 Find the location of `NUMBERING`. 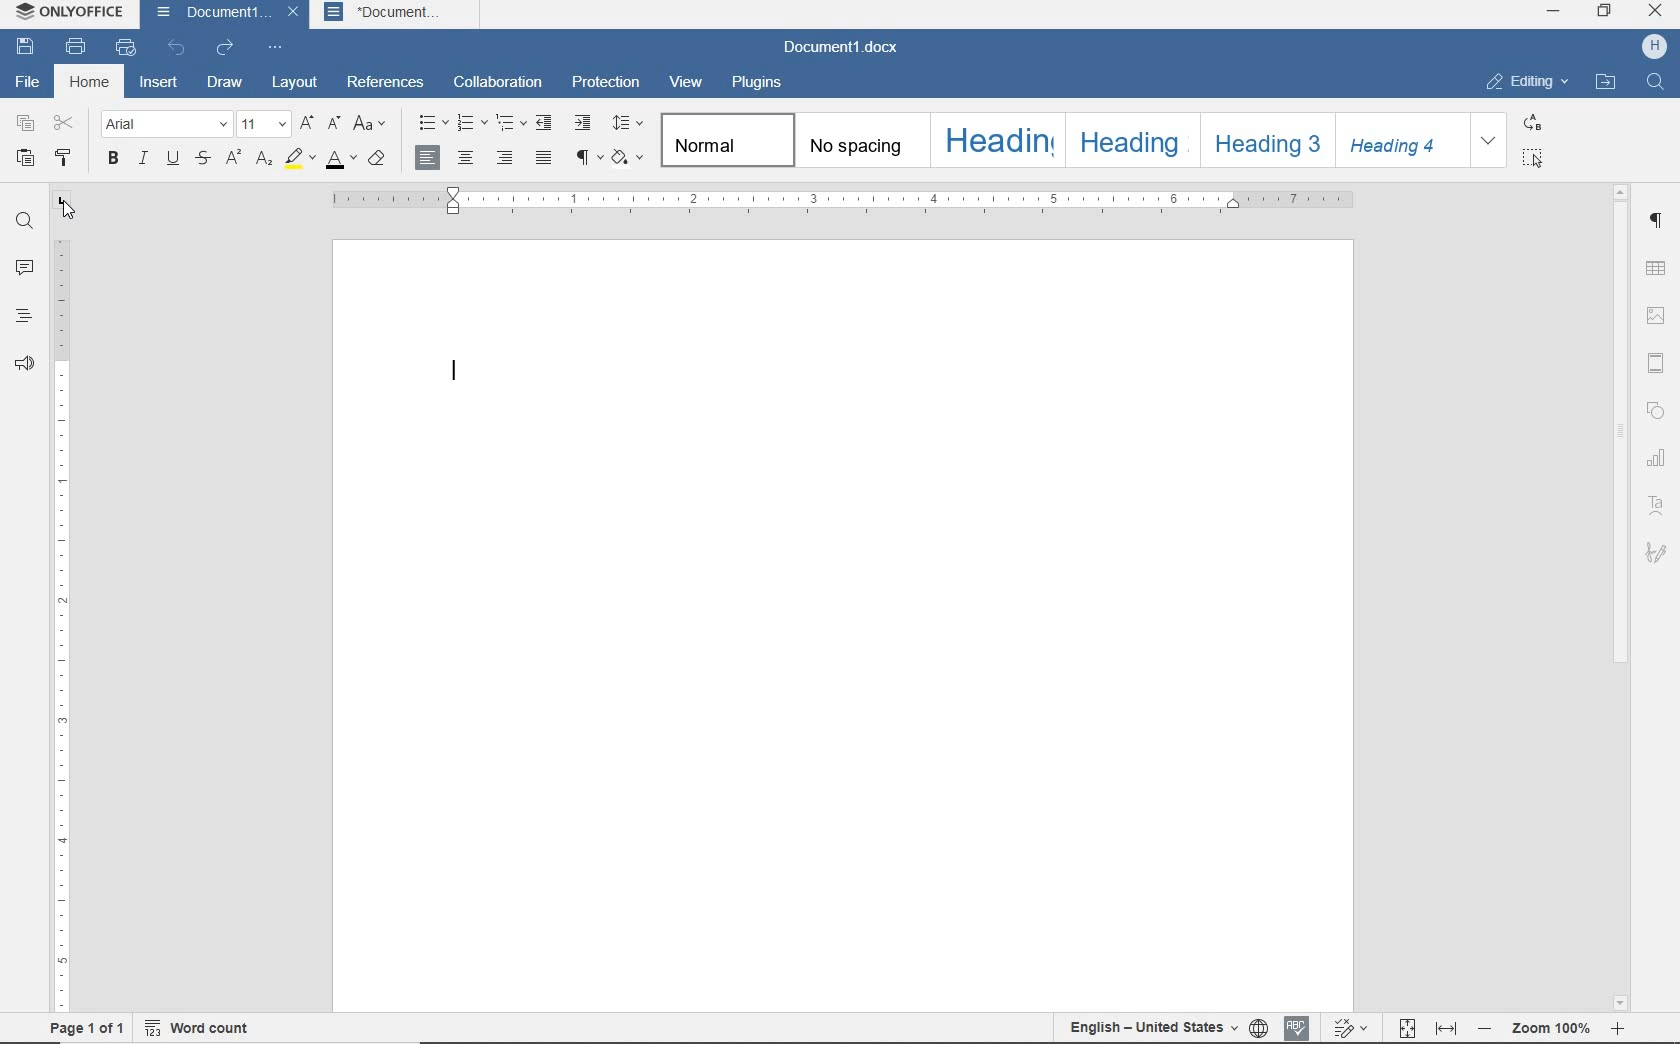

NUMBERING is located at coordinates (473, 124).